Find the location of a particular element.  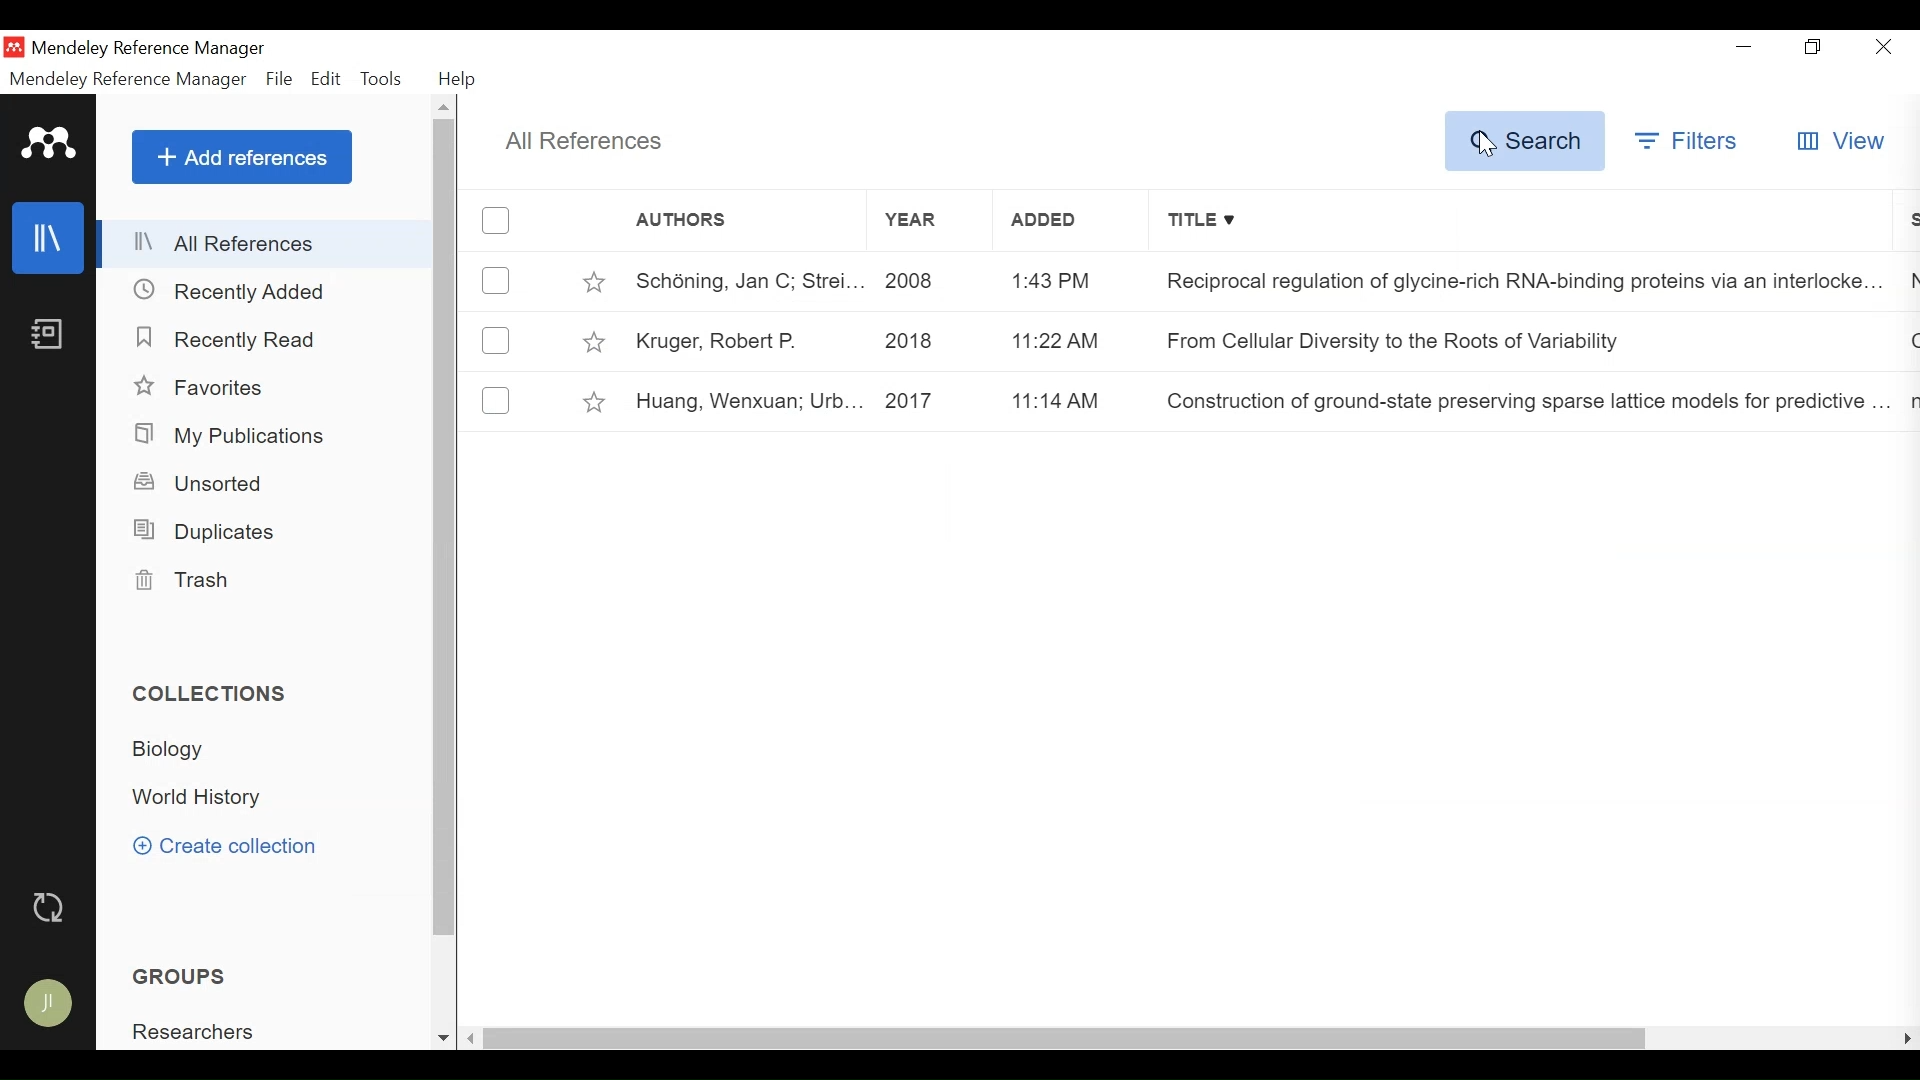

Favorites is located at coordinates (203, 388).